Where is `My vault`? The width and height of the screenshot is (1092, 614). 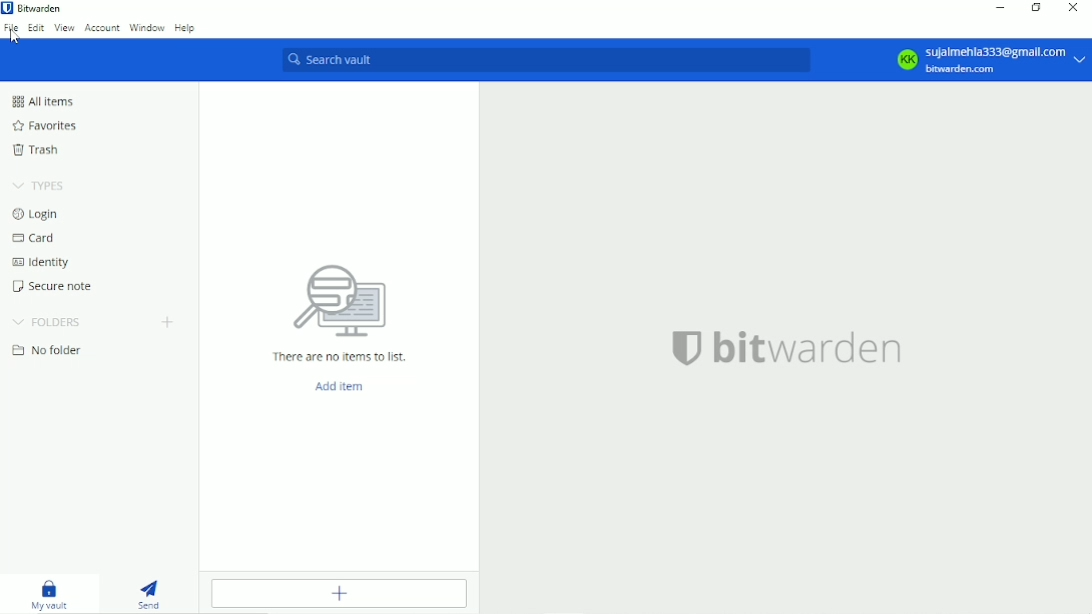 My vault is located at coordinates (47, 593).